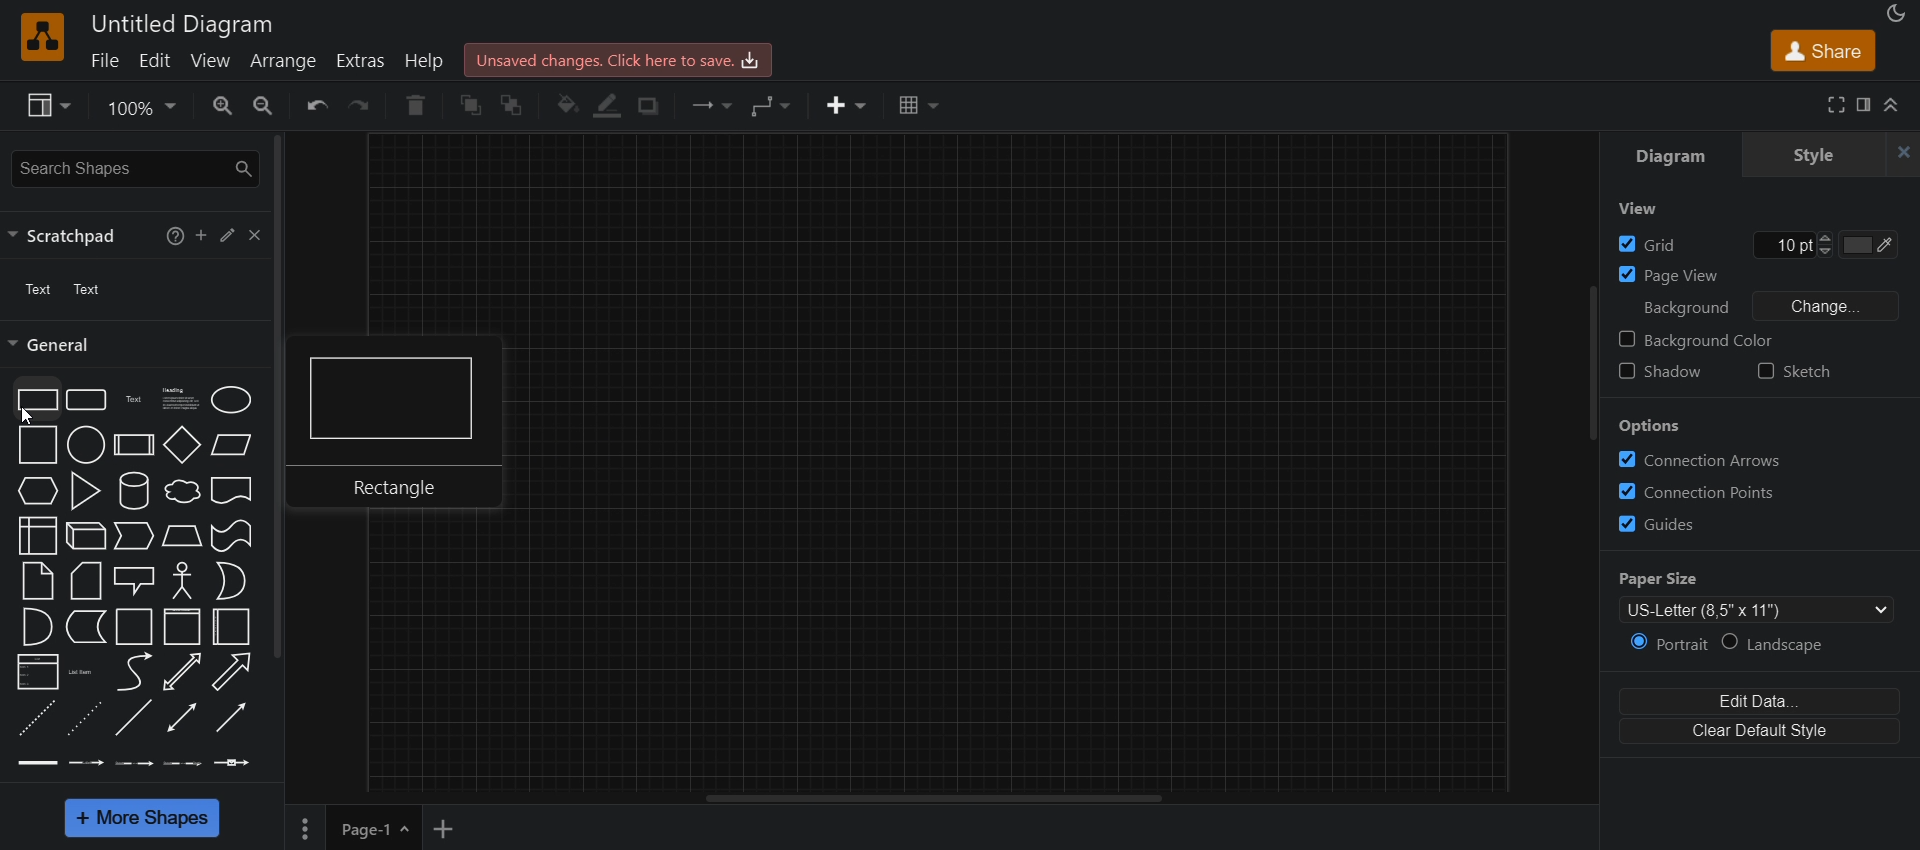  What do you see at coordinates (132, 673) in the screenshot?
I see `curve` at bounding box center [132, 673].